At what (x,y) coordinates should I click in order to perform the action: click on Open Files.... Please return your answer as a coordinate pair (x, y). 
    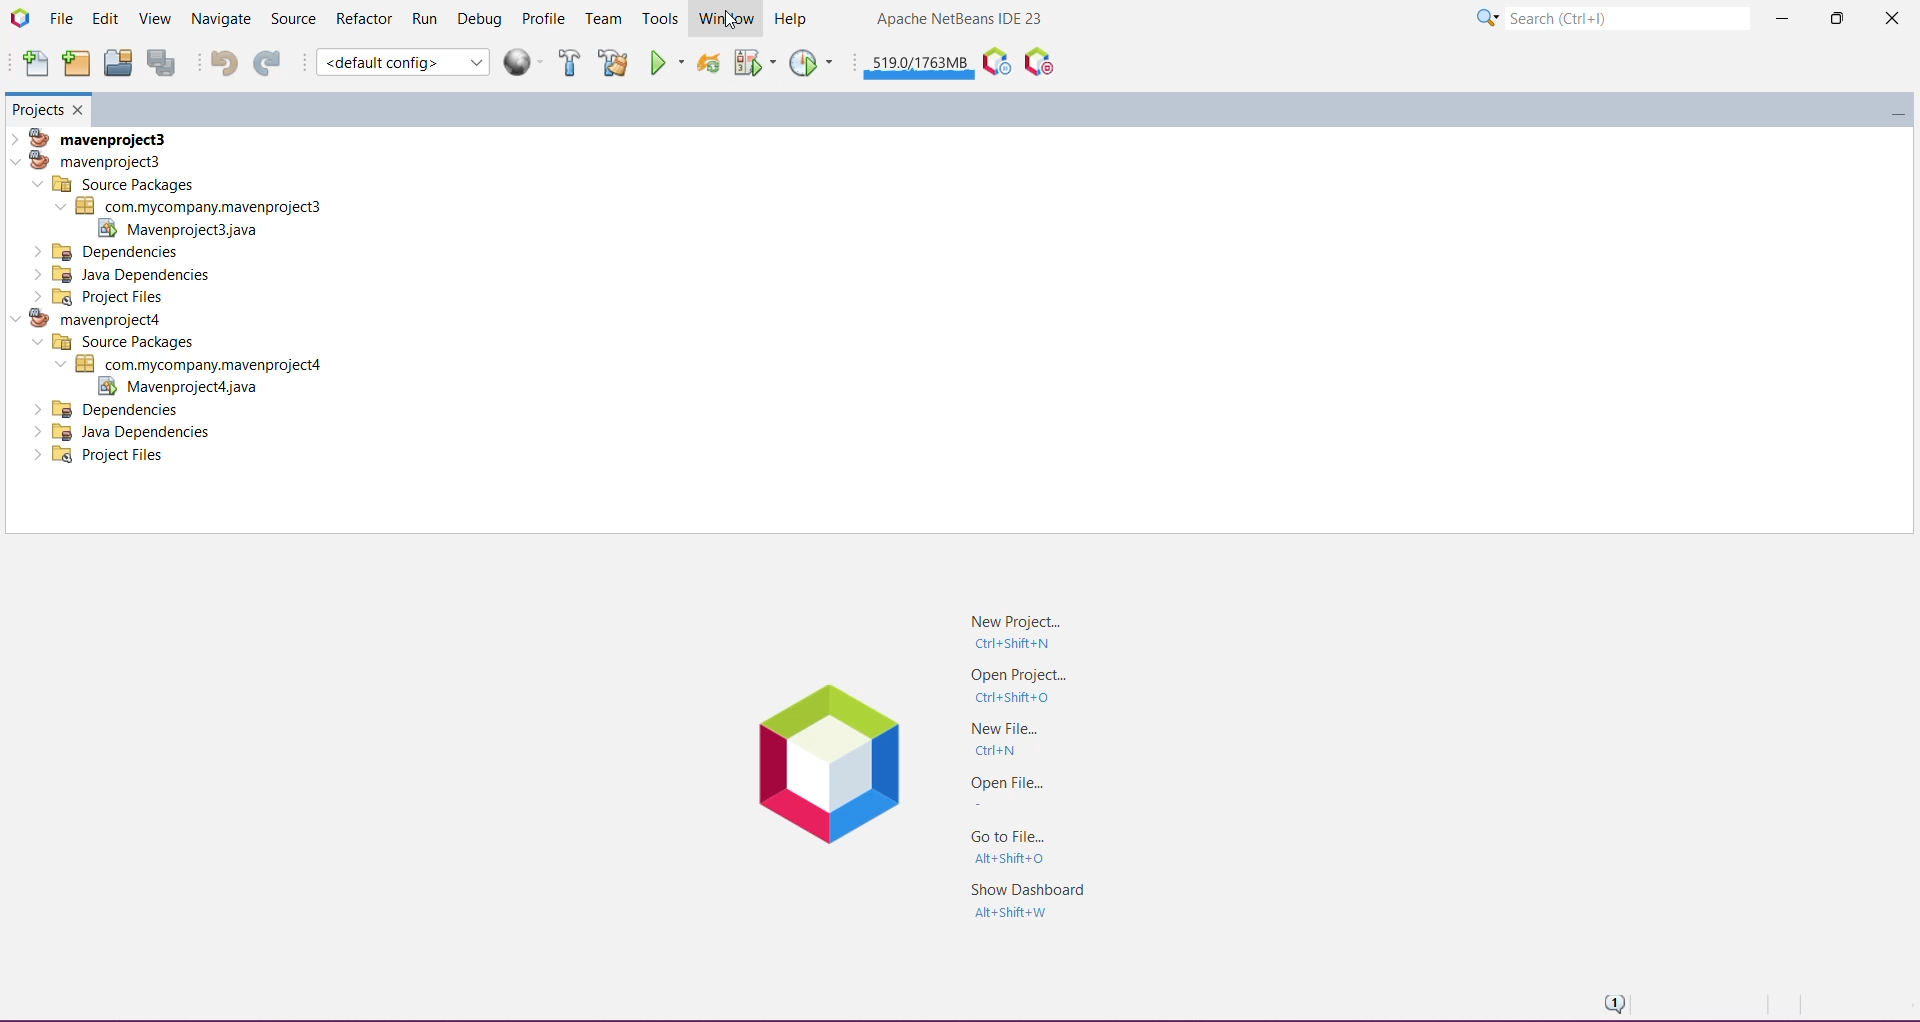
    Looking at the image, I should click on (1003, 789).